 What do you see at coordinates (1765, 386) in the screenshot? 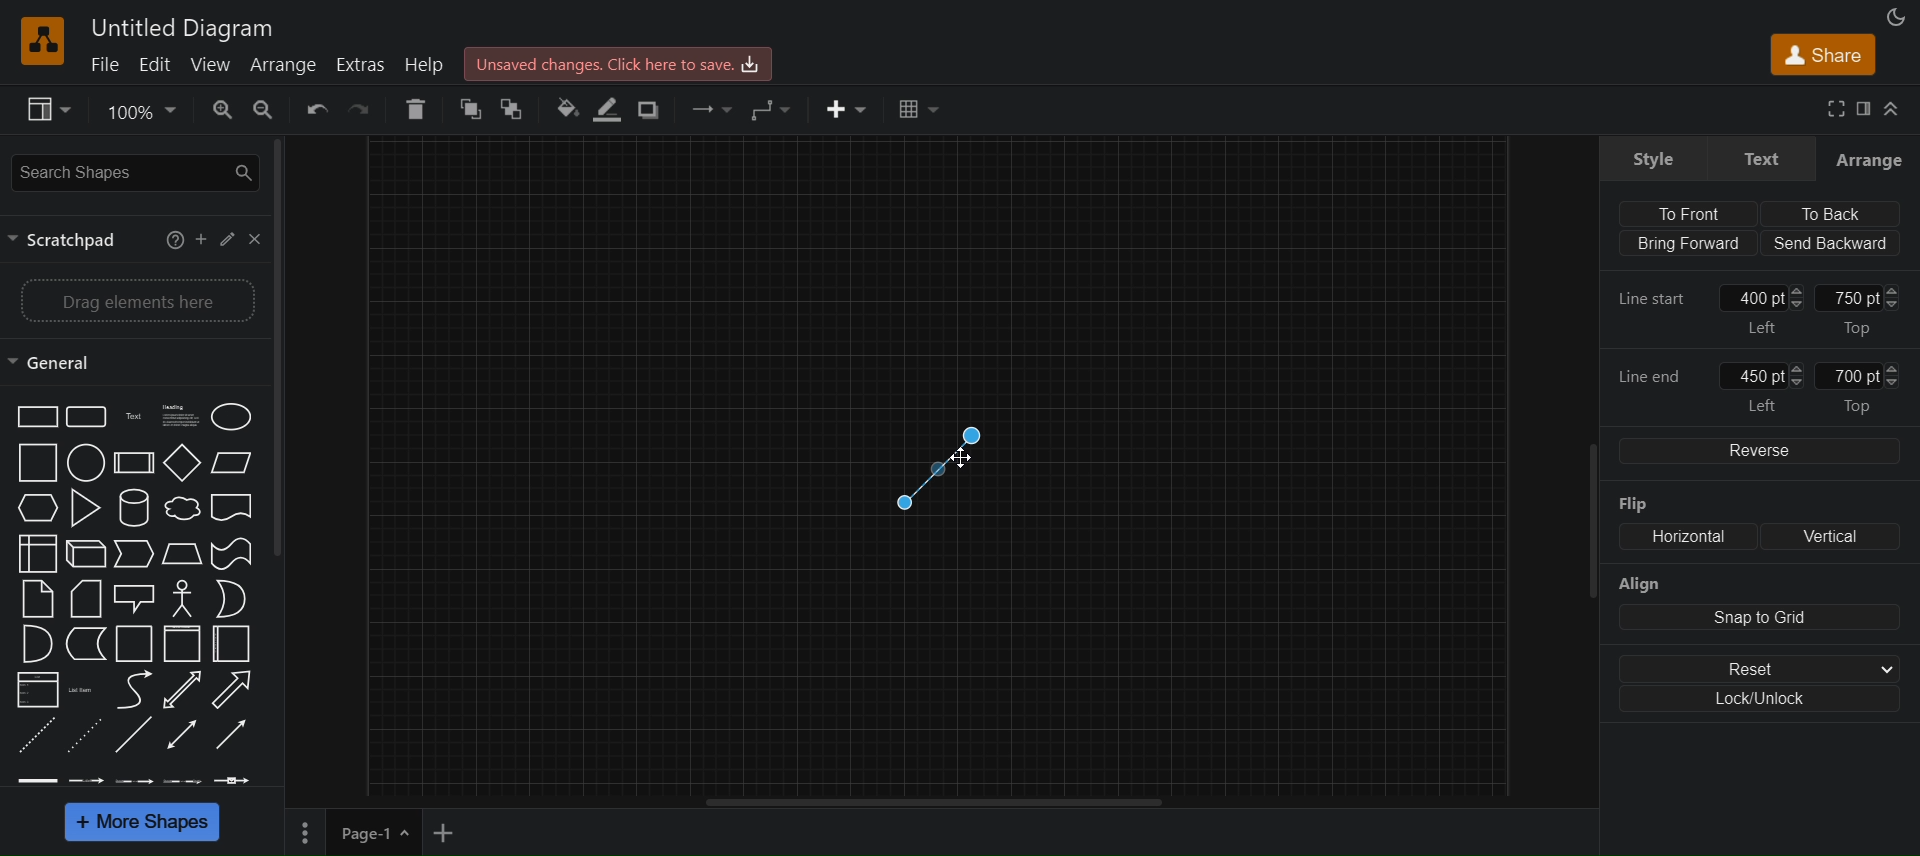
I see `450 pt left` at bounding box center [1765, 386].